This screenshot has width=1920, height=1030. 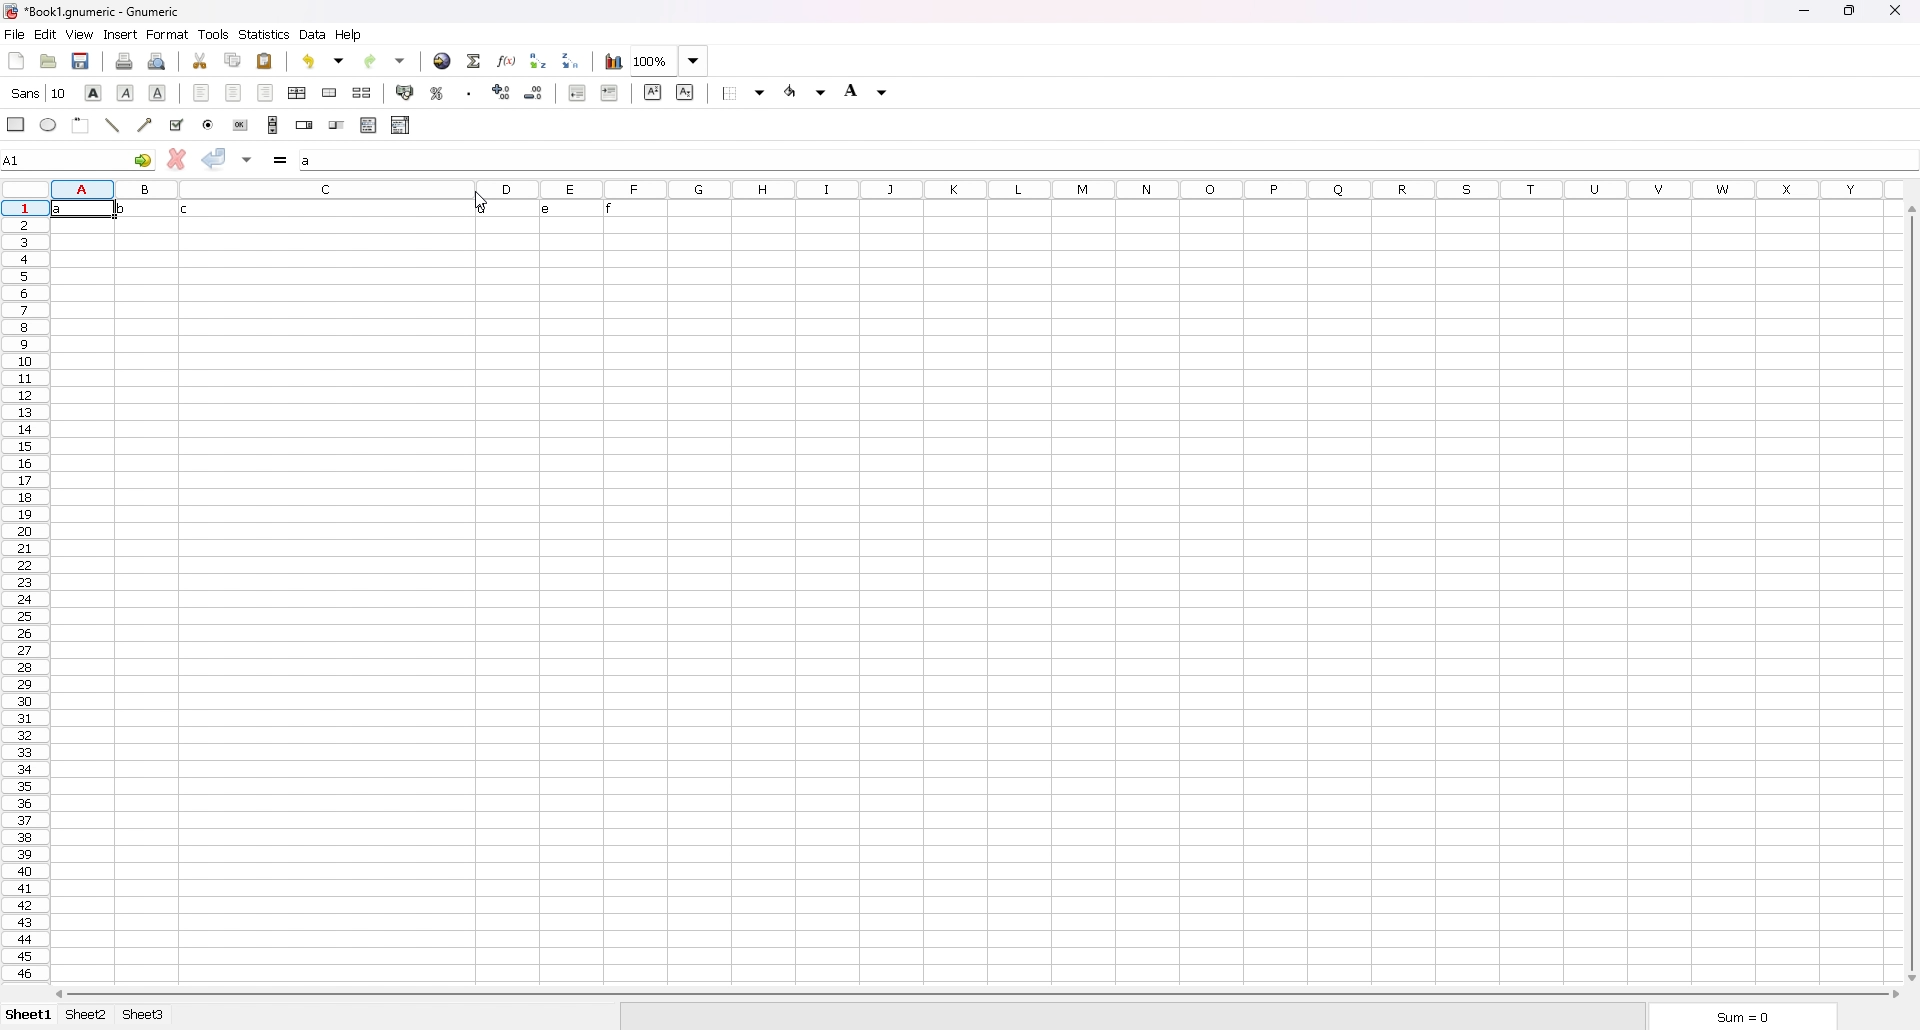 I want to click on redo, so click(x=387, y=61).